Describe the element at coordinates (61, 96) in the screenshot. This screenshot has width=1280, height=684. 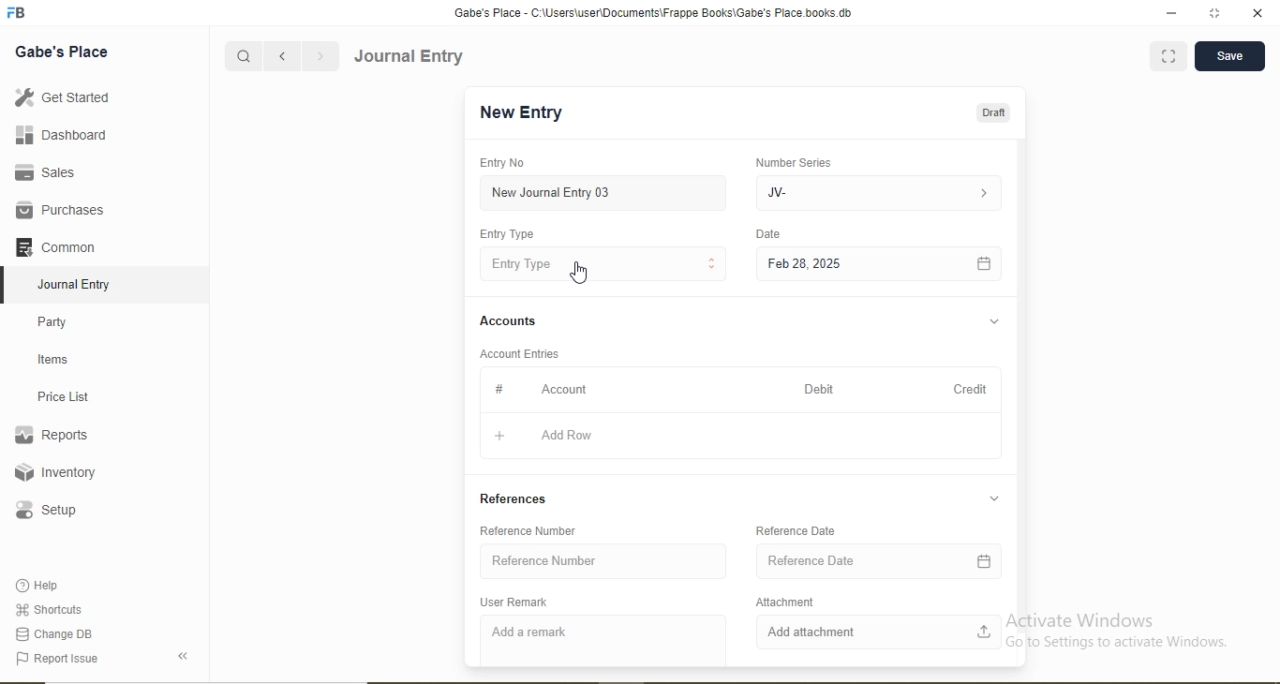
I see `Get Started` at that location.